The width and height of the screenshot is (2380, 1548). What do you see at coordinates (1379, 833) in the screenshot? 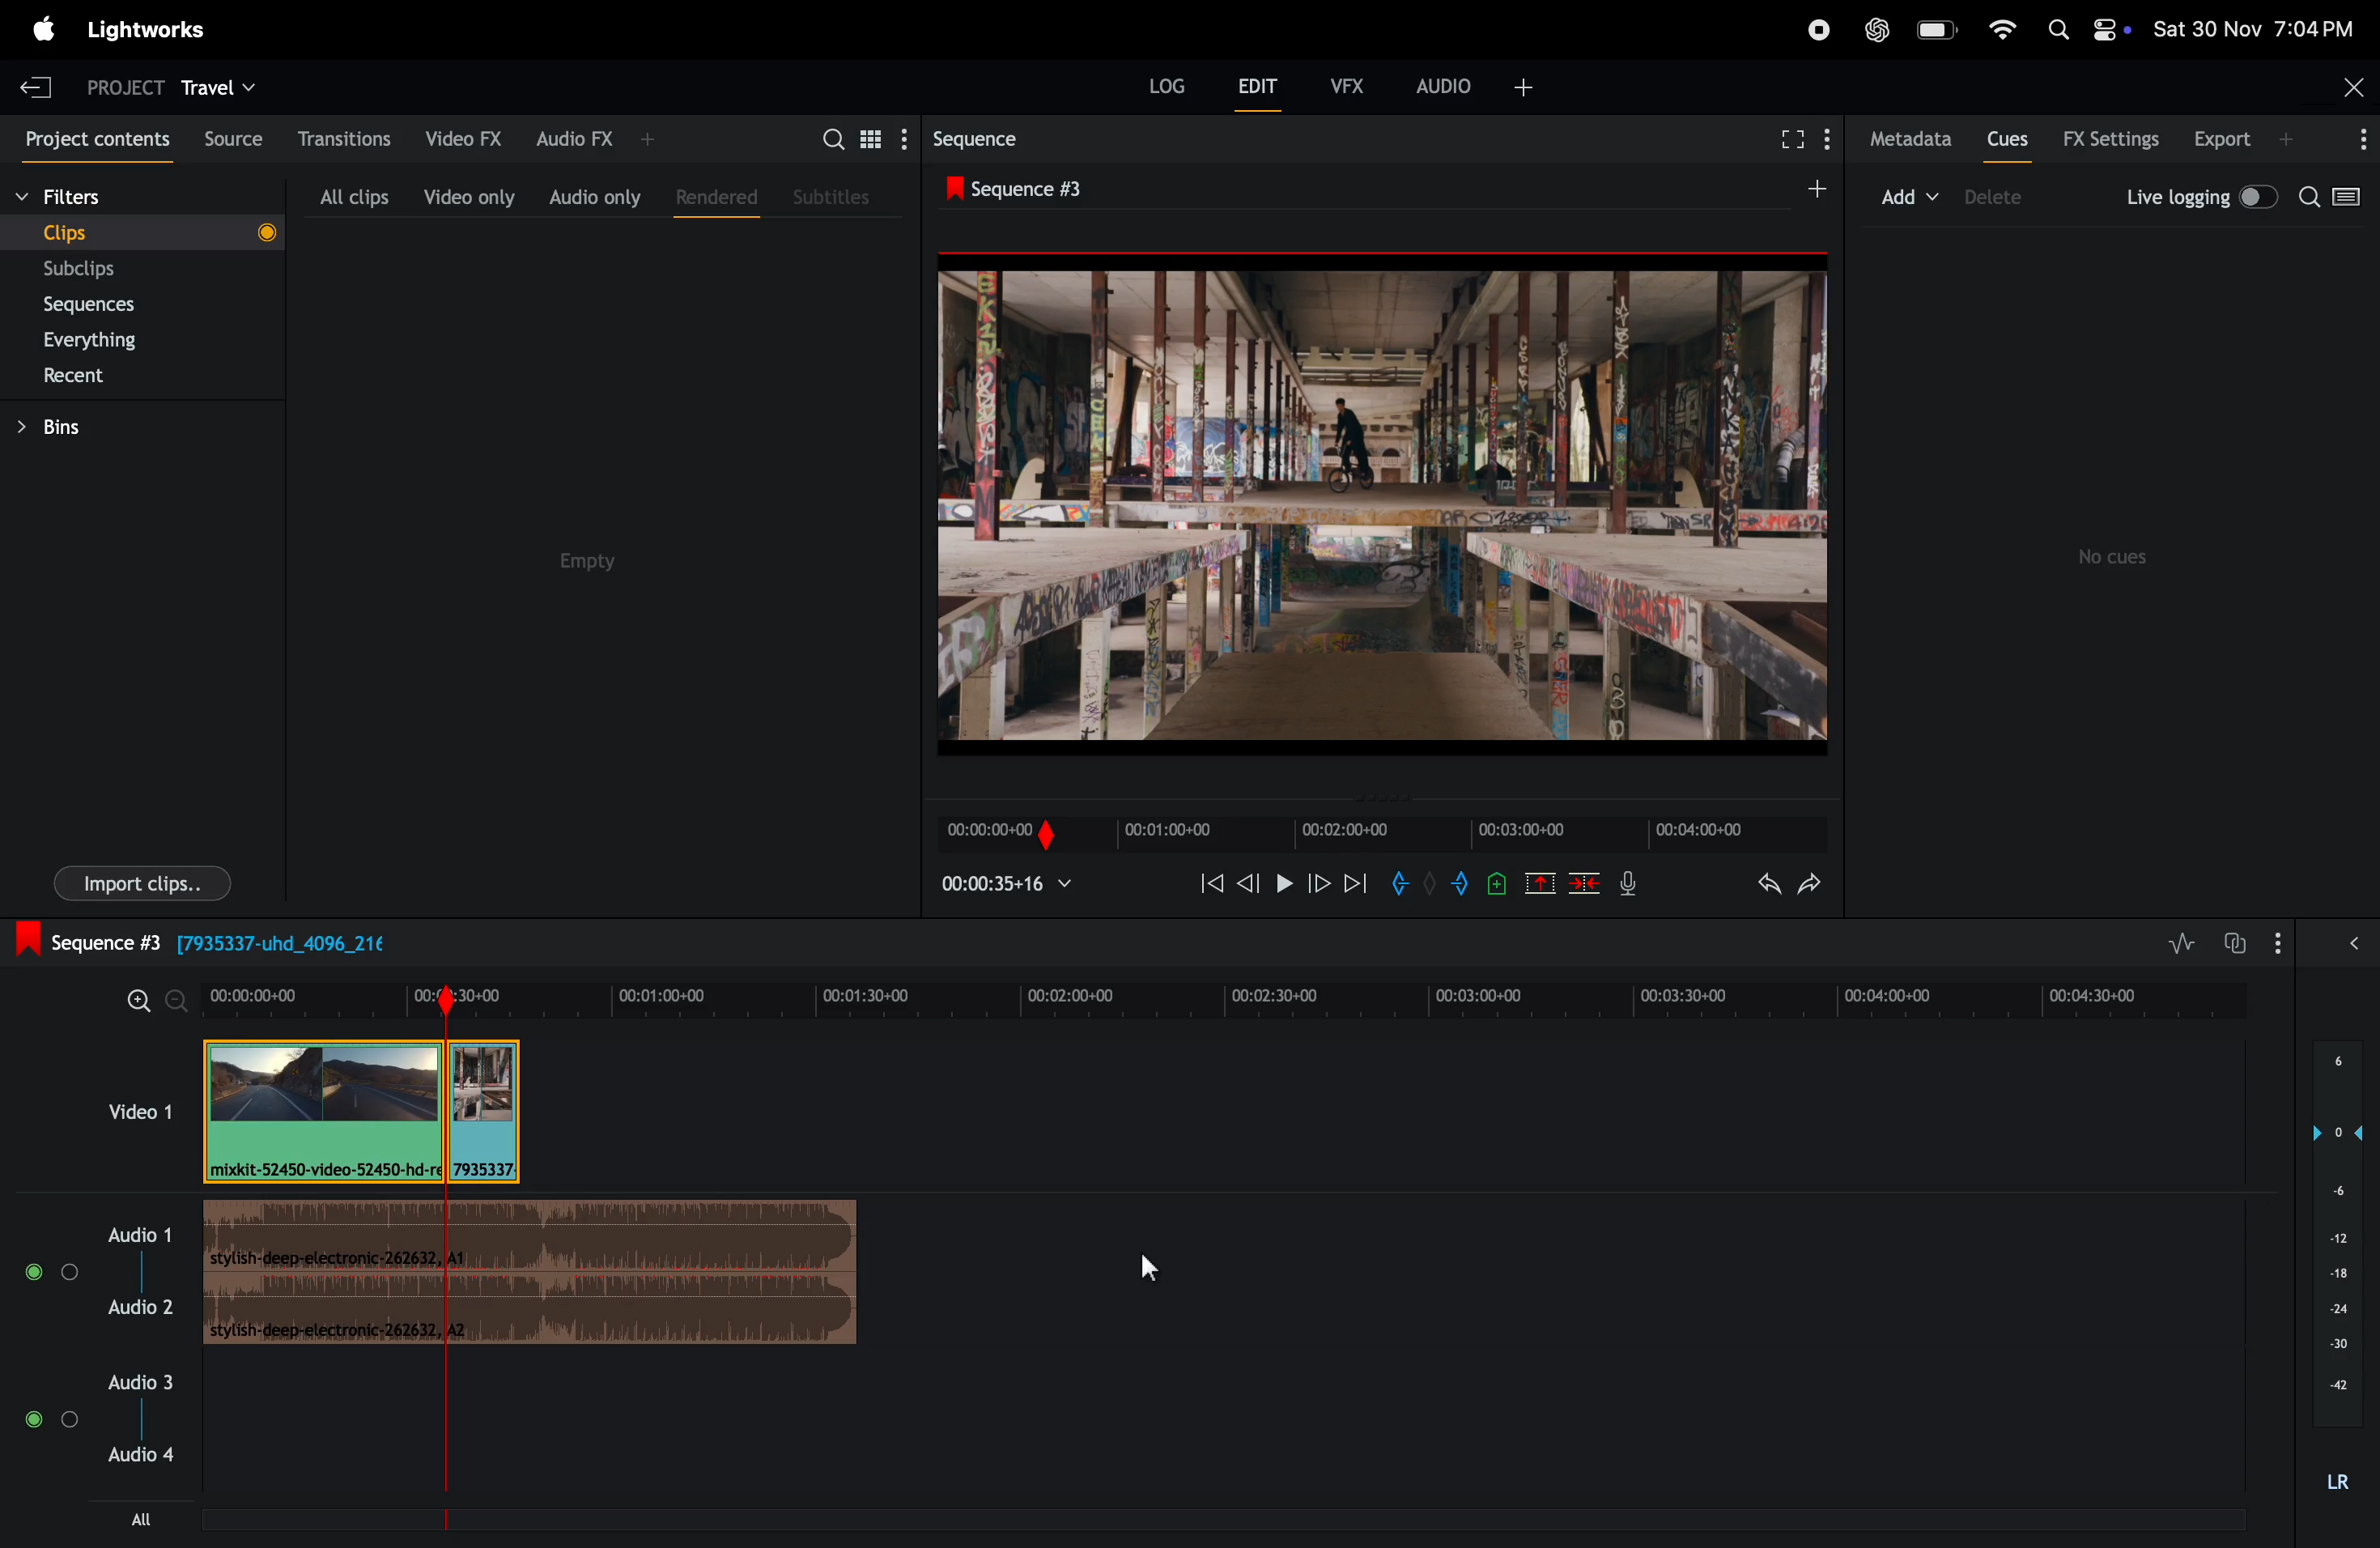
I see `time frame` at bounding box center [1379, 833].